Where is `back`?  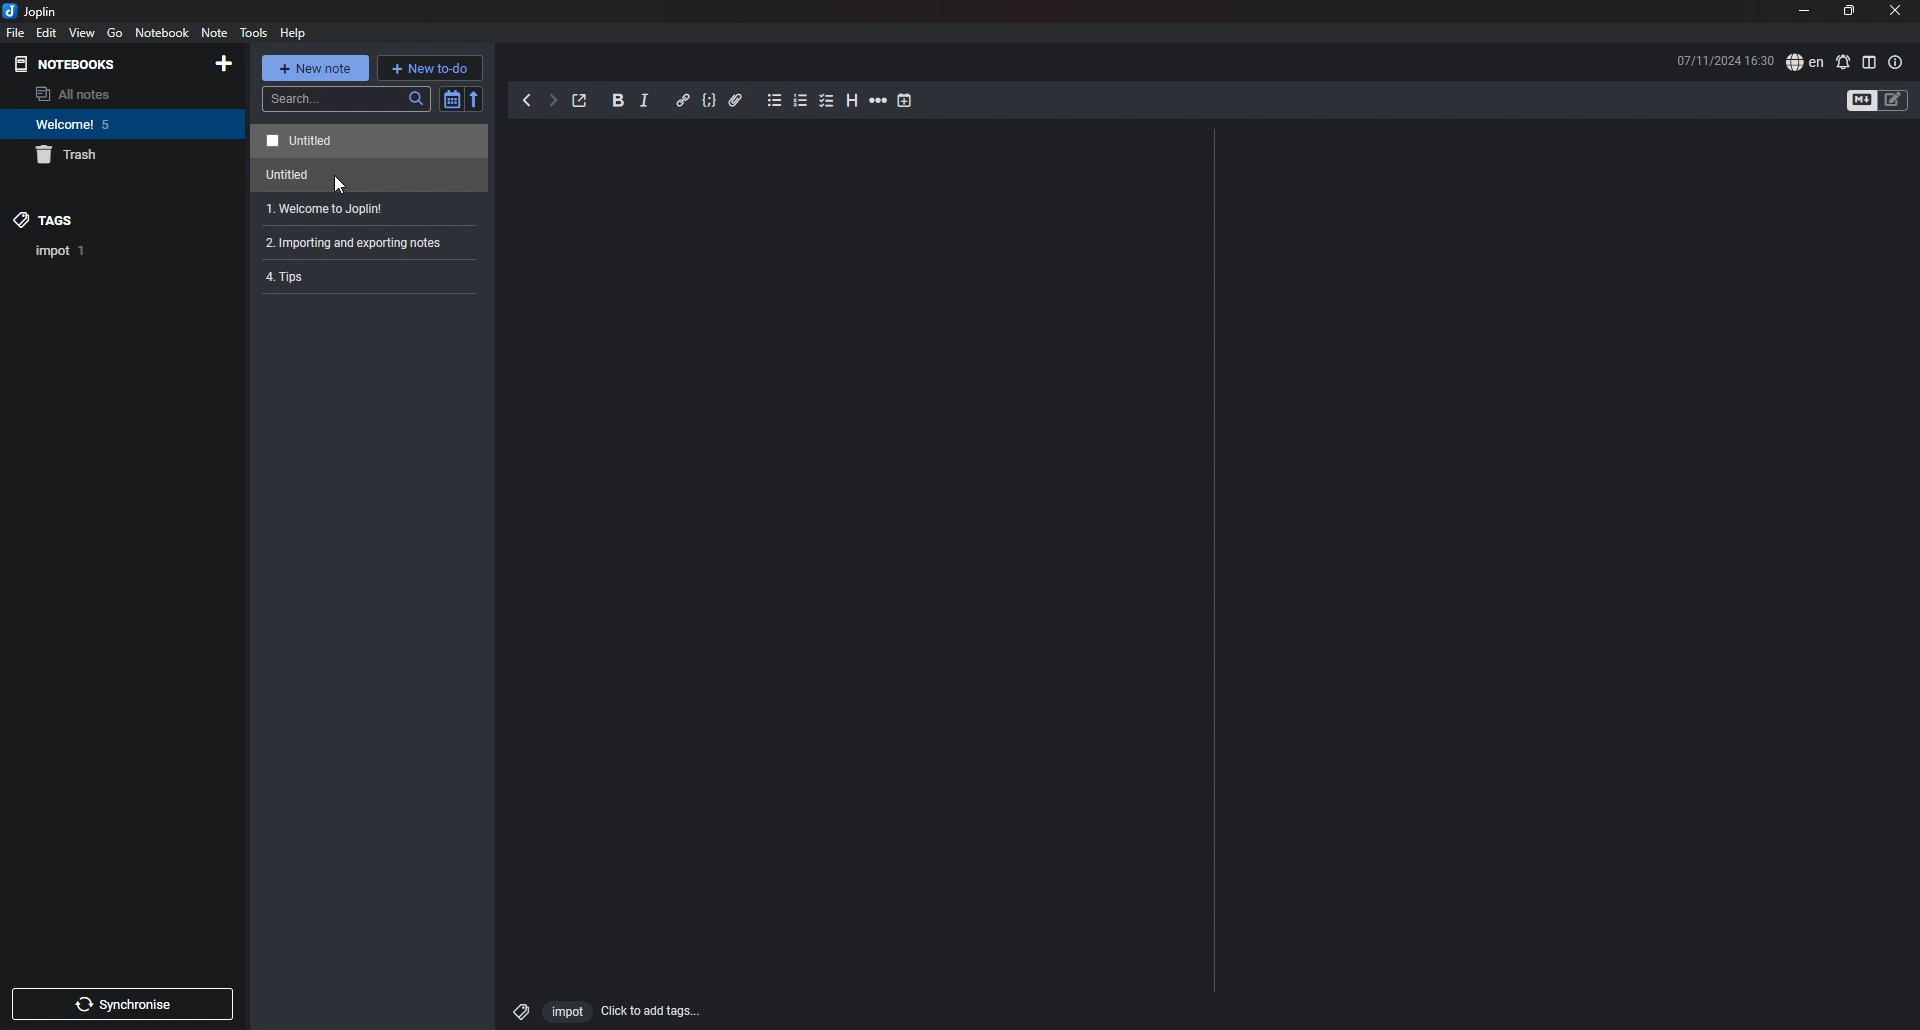
back is located at coordinates (529, 101).